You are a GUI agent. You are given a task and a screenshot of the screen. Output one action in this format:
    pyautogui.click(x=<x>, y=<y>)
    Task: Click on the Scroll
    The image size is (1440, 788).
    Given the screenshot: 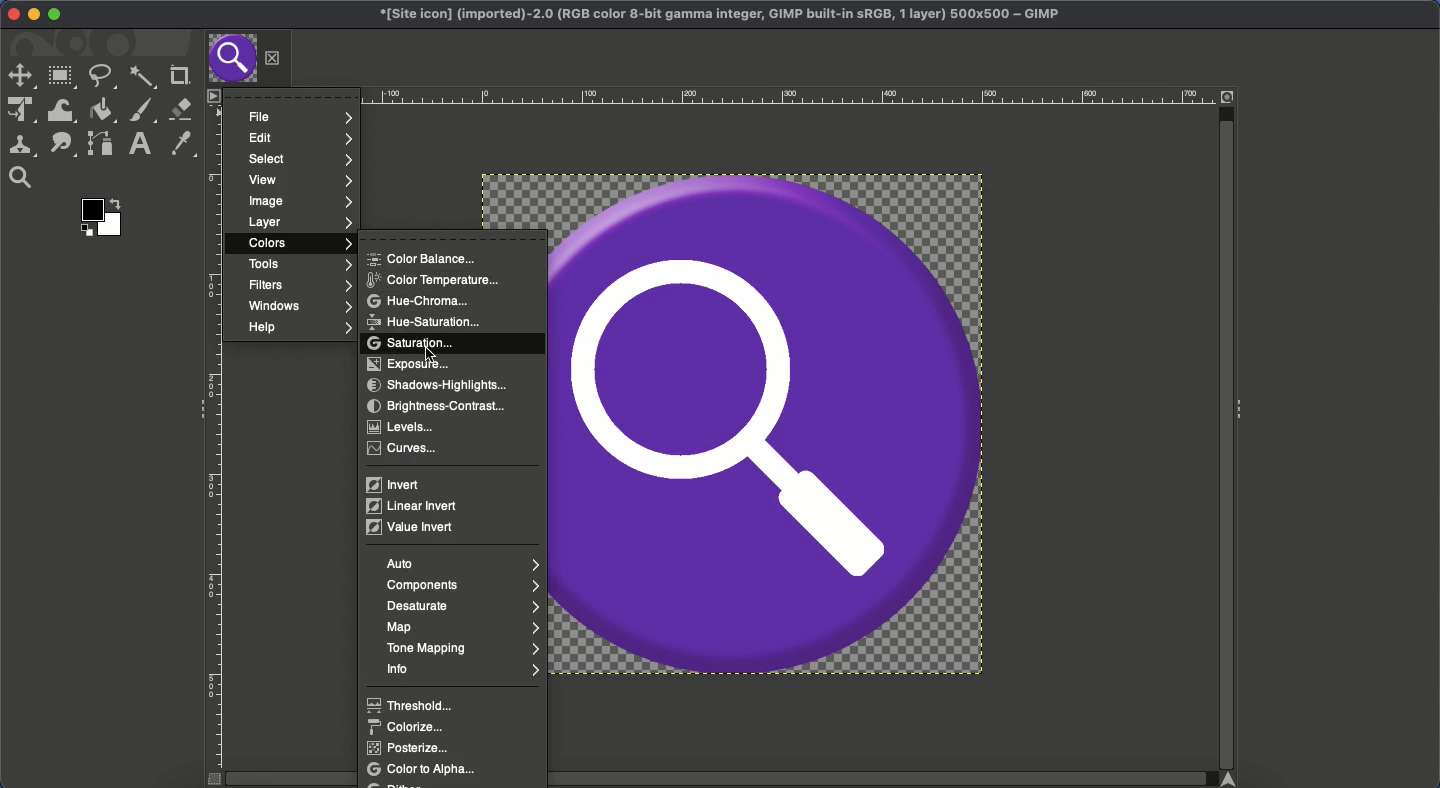 What is the action you would take?
    pyautogui.click(x=724, y=782)
    